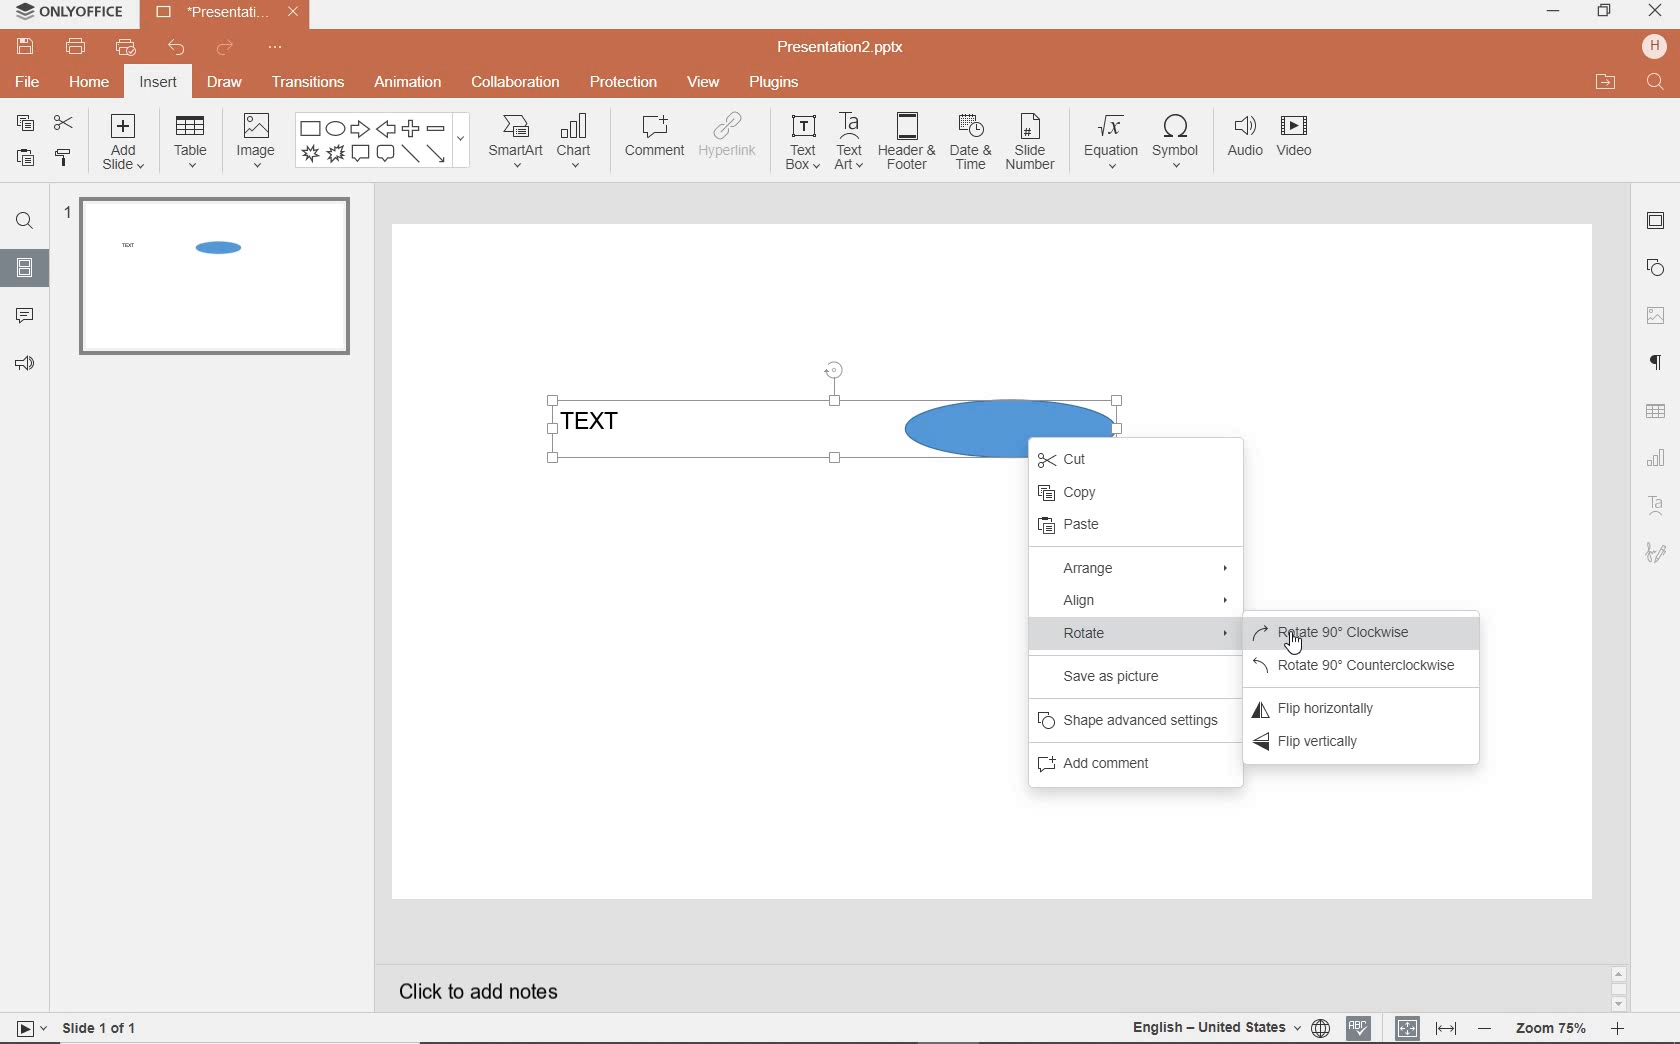  Describe the element at coordinates (91, 83) in the screenshot. I see `home` at that location.